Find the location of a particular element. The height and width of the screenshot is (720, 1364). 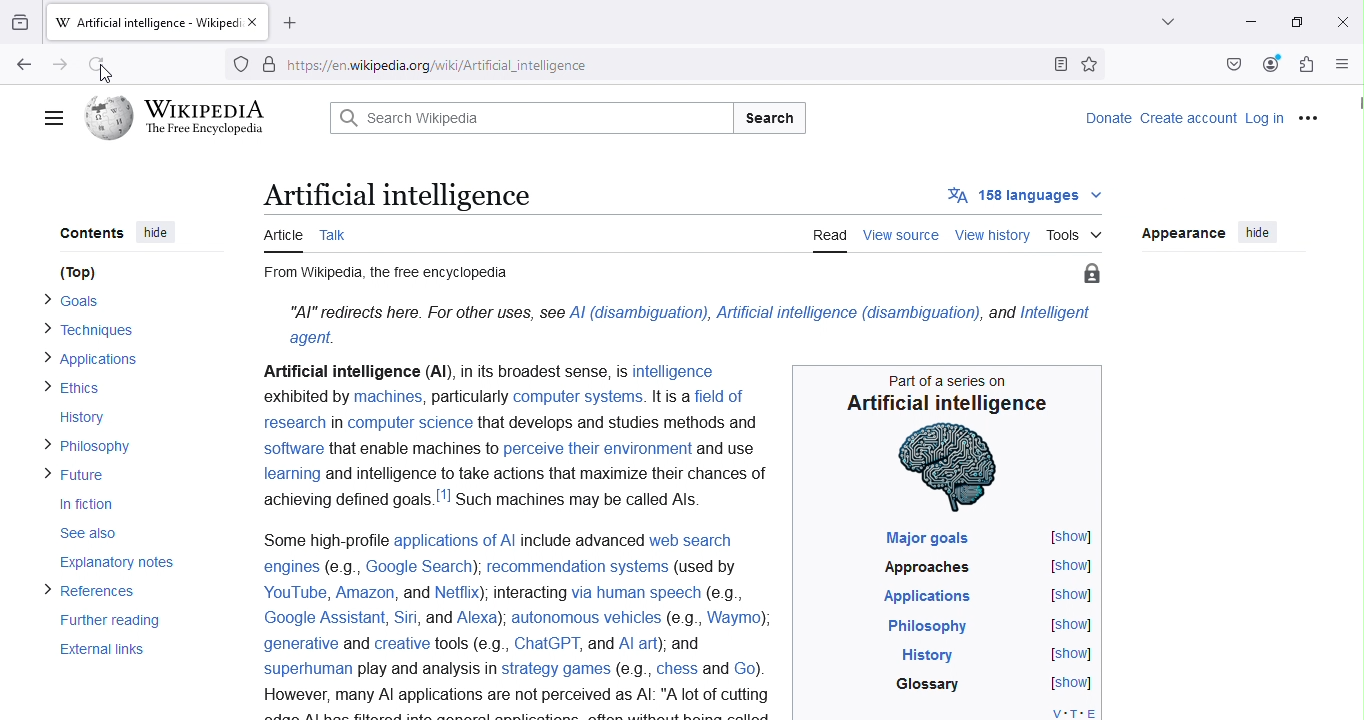

Glossary is located at coordinates (929, 687).